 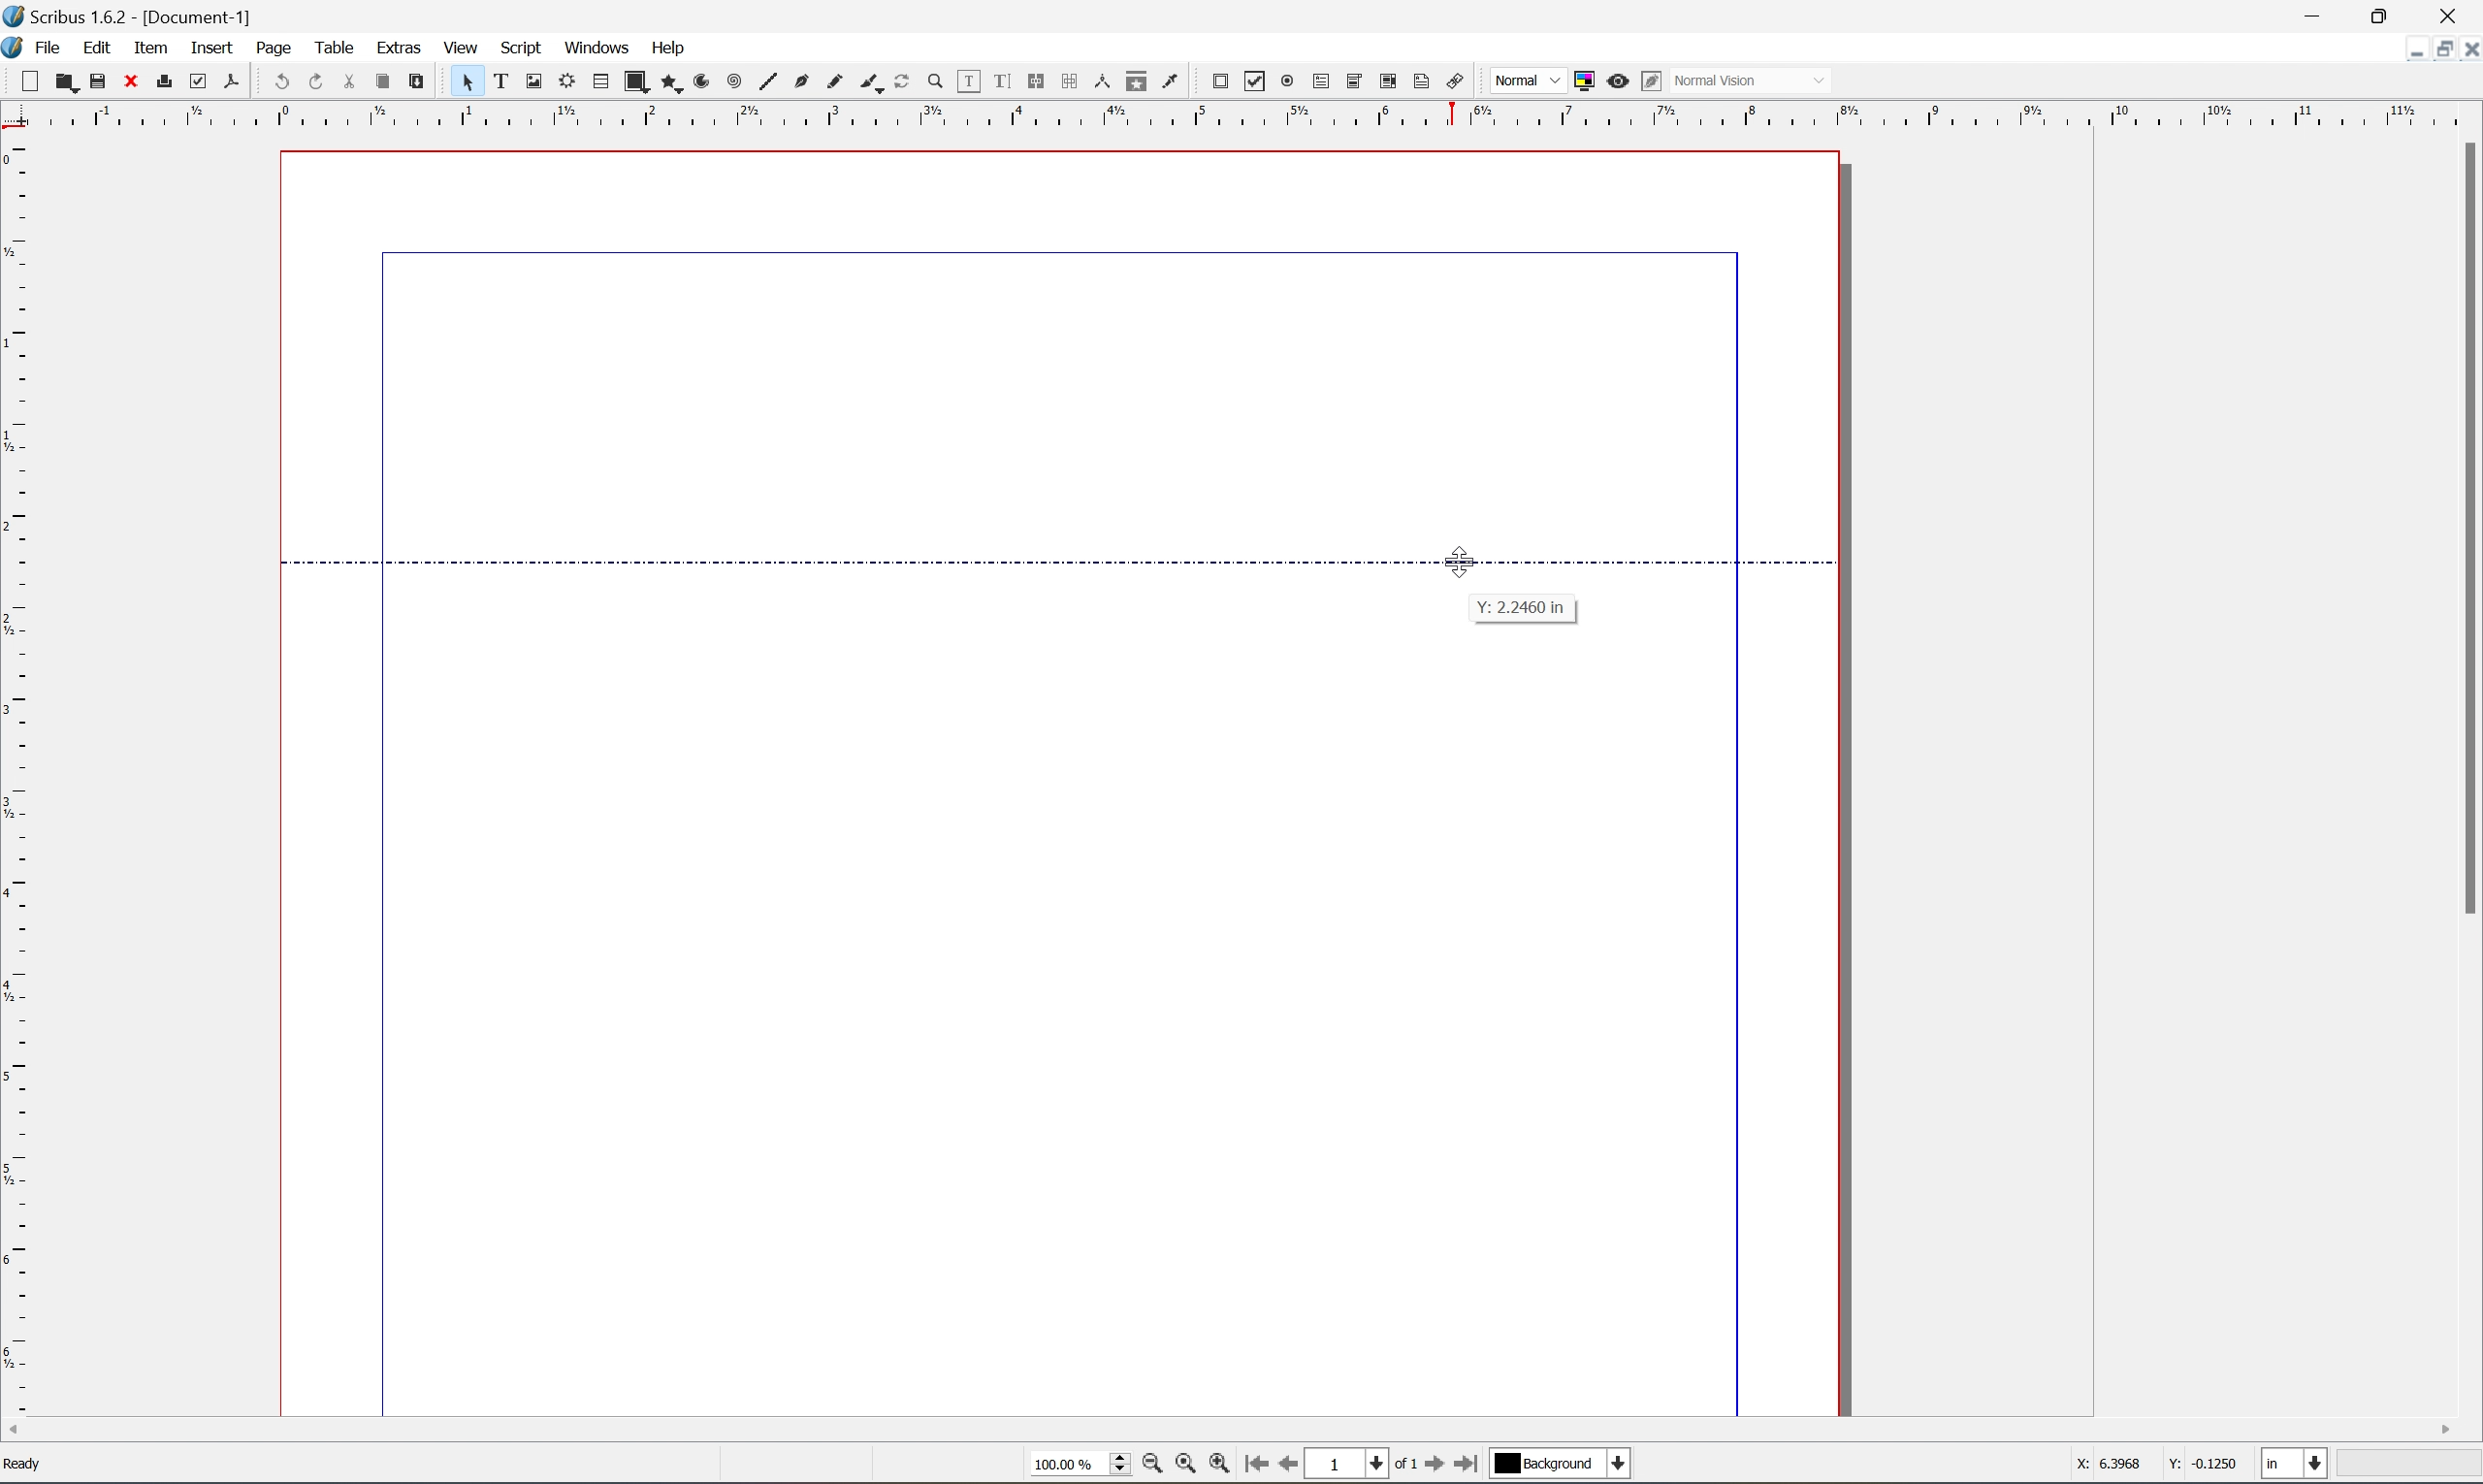 I want to click on normal, so click(x=1530, y=83).